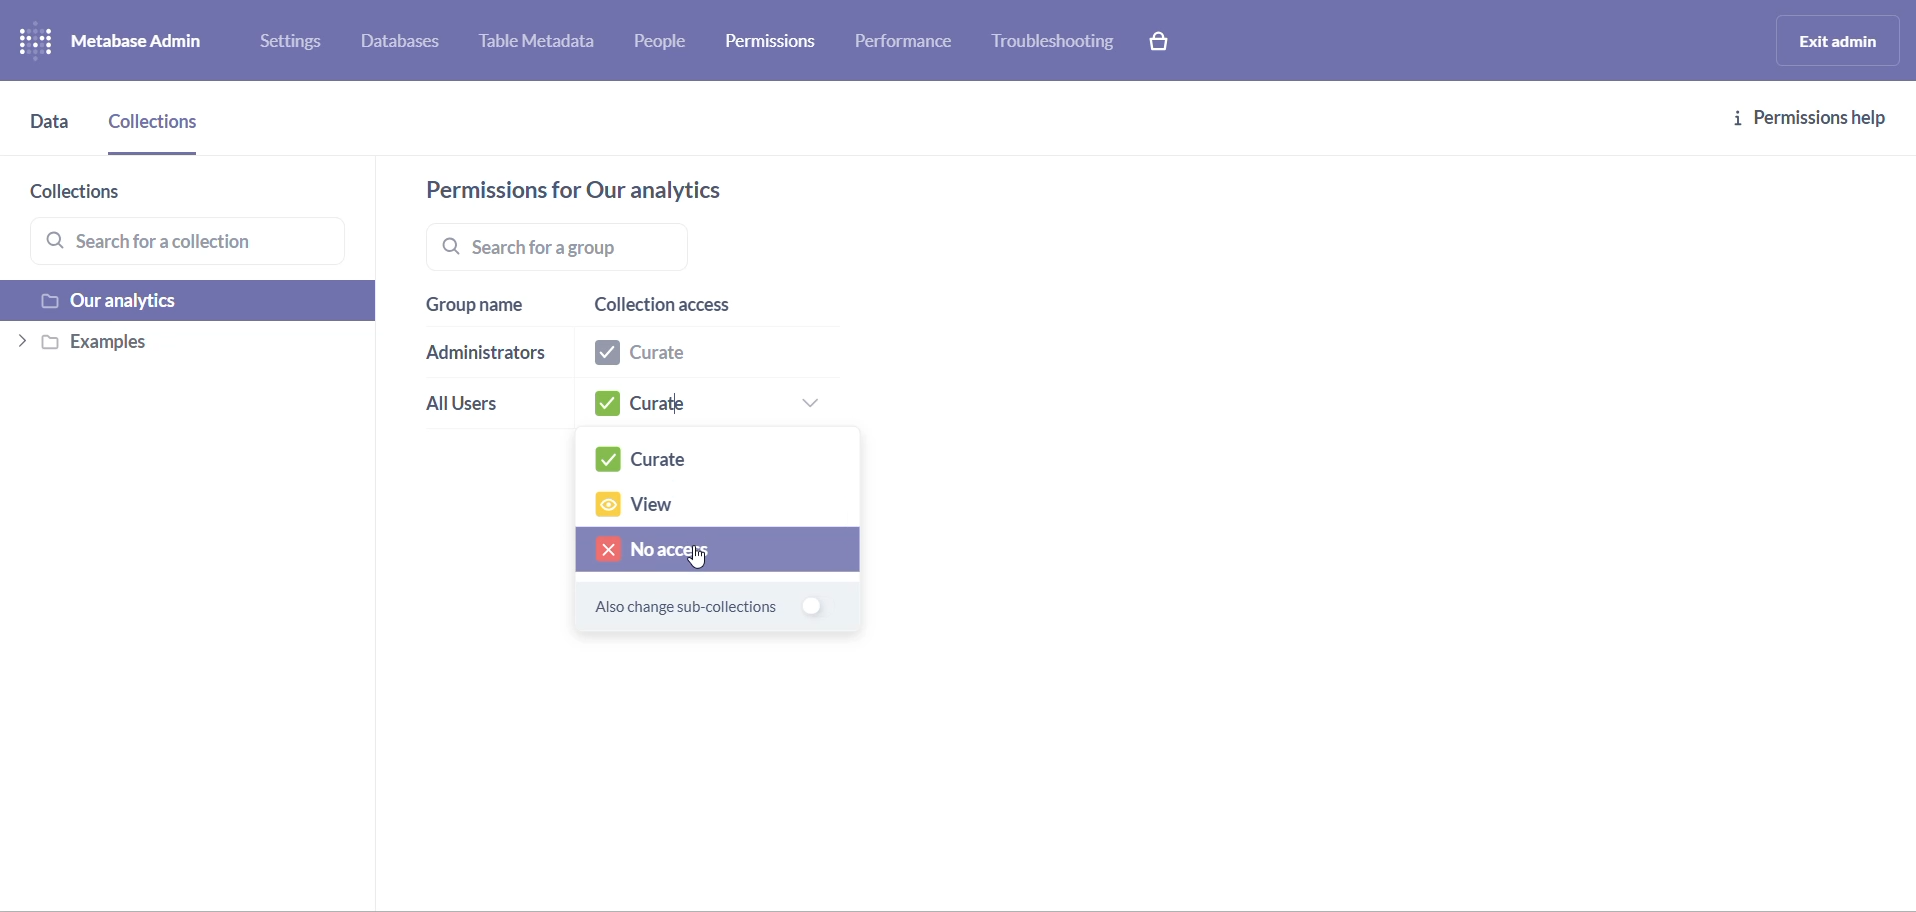 The image size is (1916, 912). I want to click on curate, so click(720, 459).